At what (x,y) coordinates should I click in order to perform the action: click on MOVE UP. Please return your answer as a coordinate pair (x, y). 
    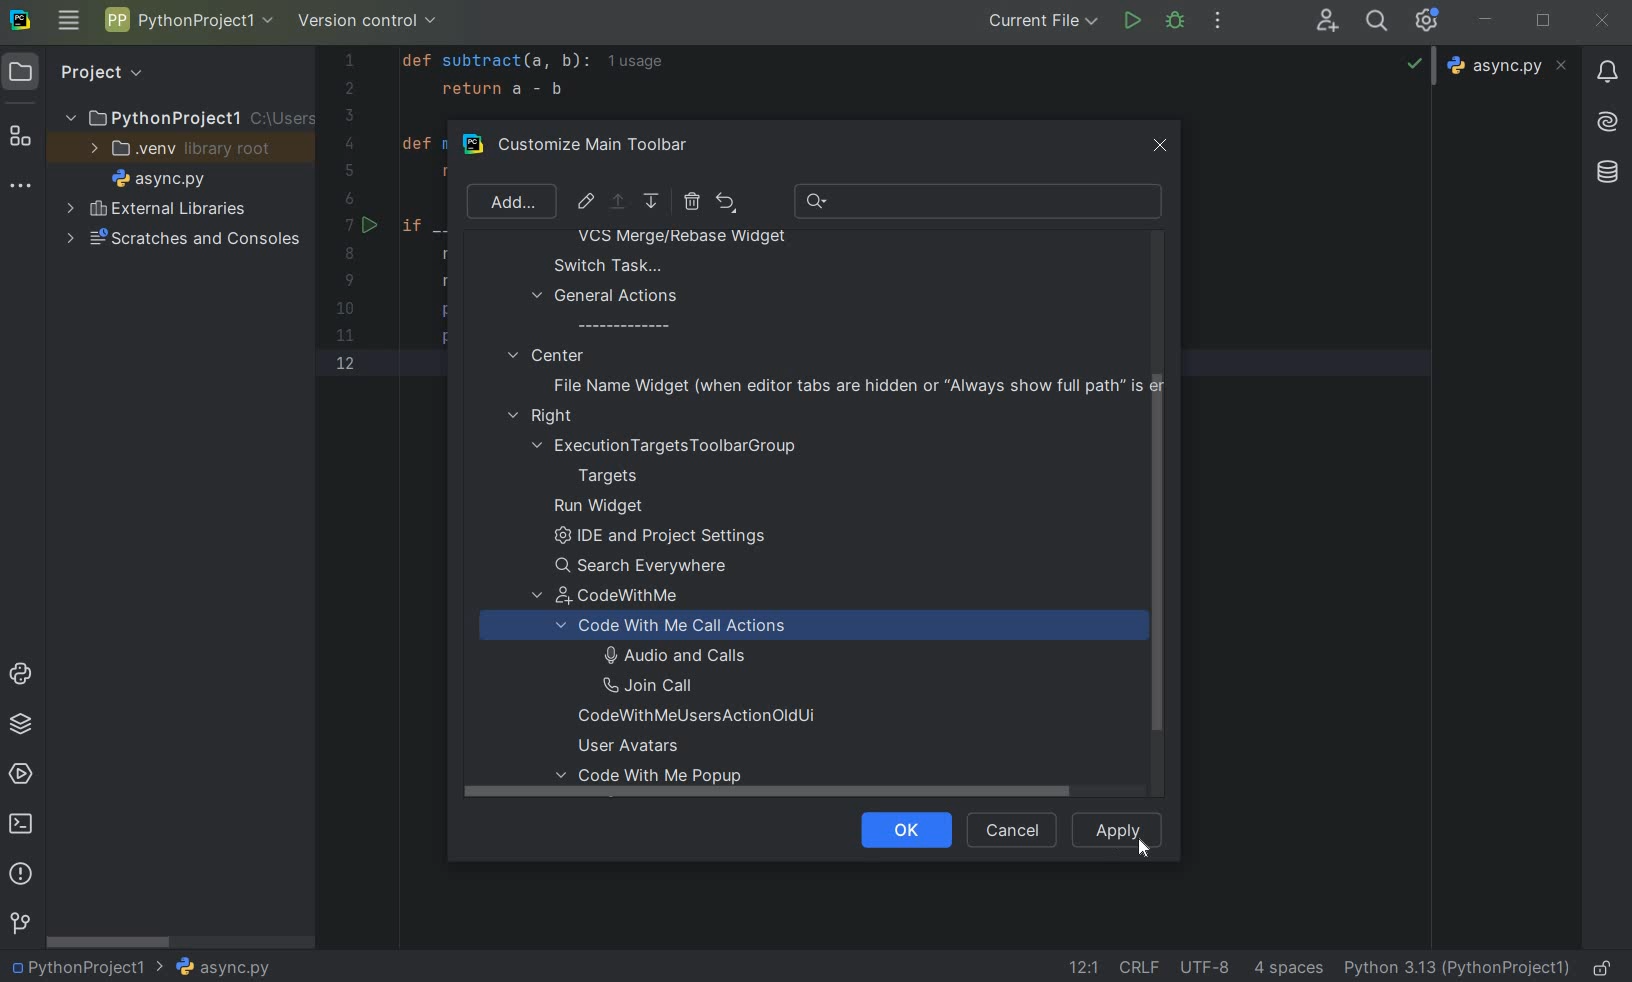
    Looking at the image, I should click on (617, 202).